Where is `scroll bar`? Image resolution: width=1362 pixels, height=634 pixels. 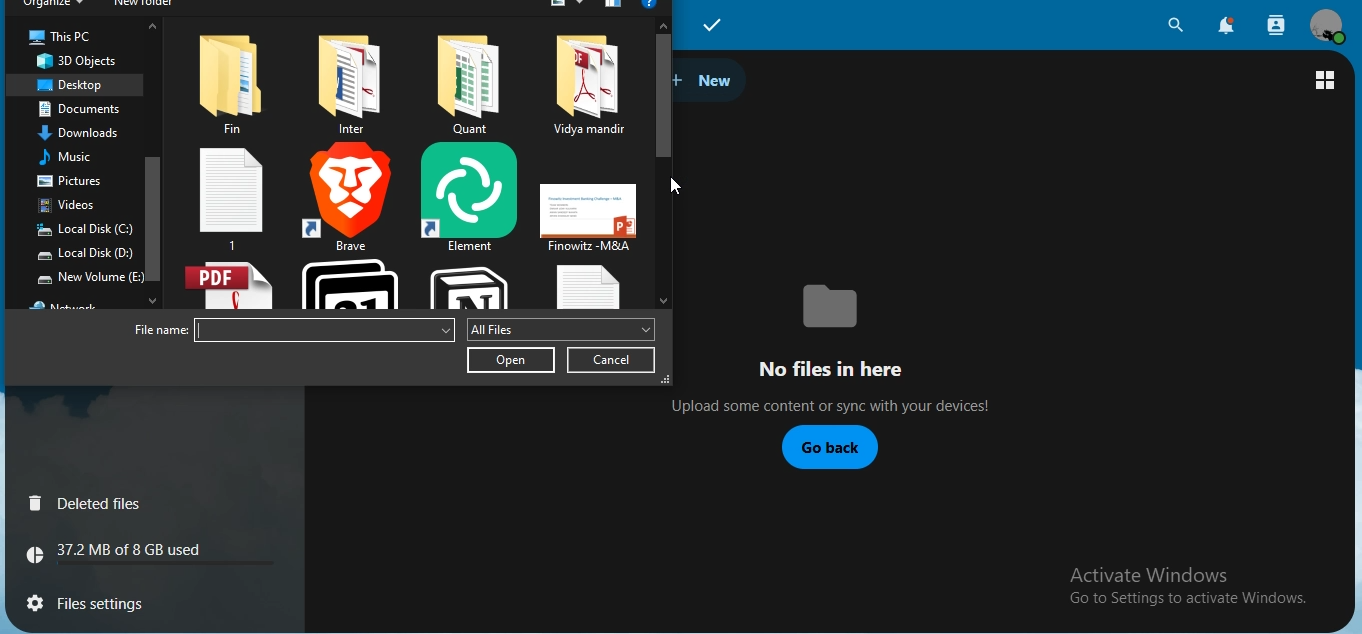
scroll bar is located at coordinates (152, 211).